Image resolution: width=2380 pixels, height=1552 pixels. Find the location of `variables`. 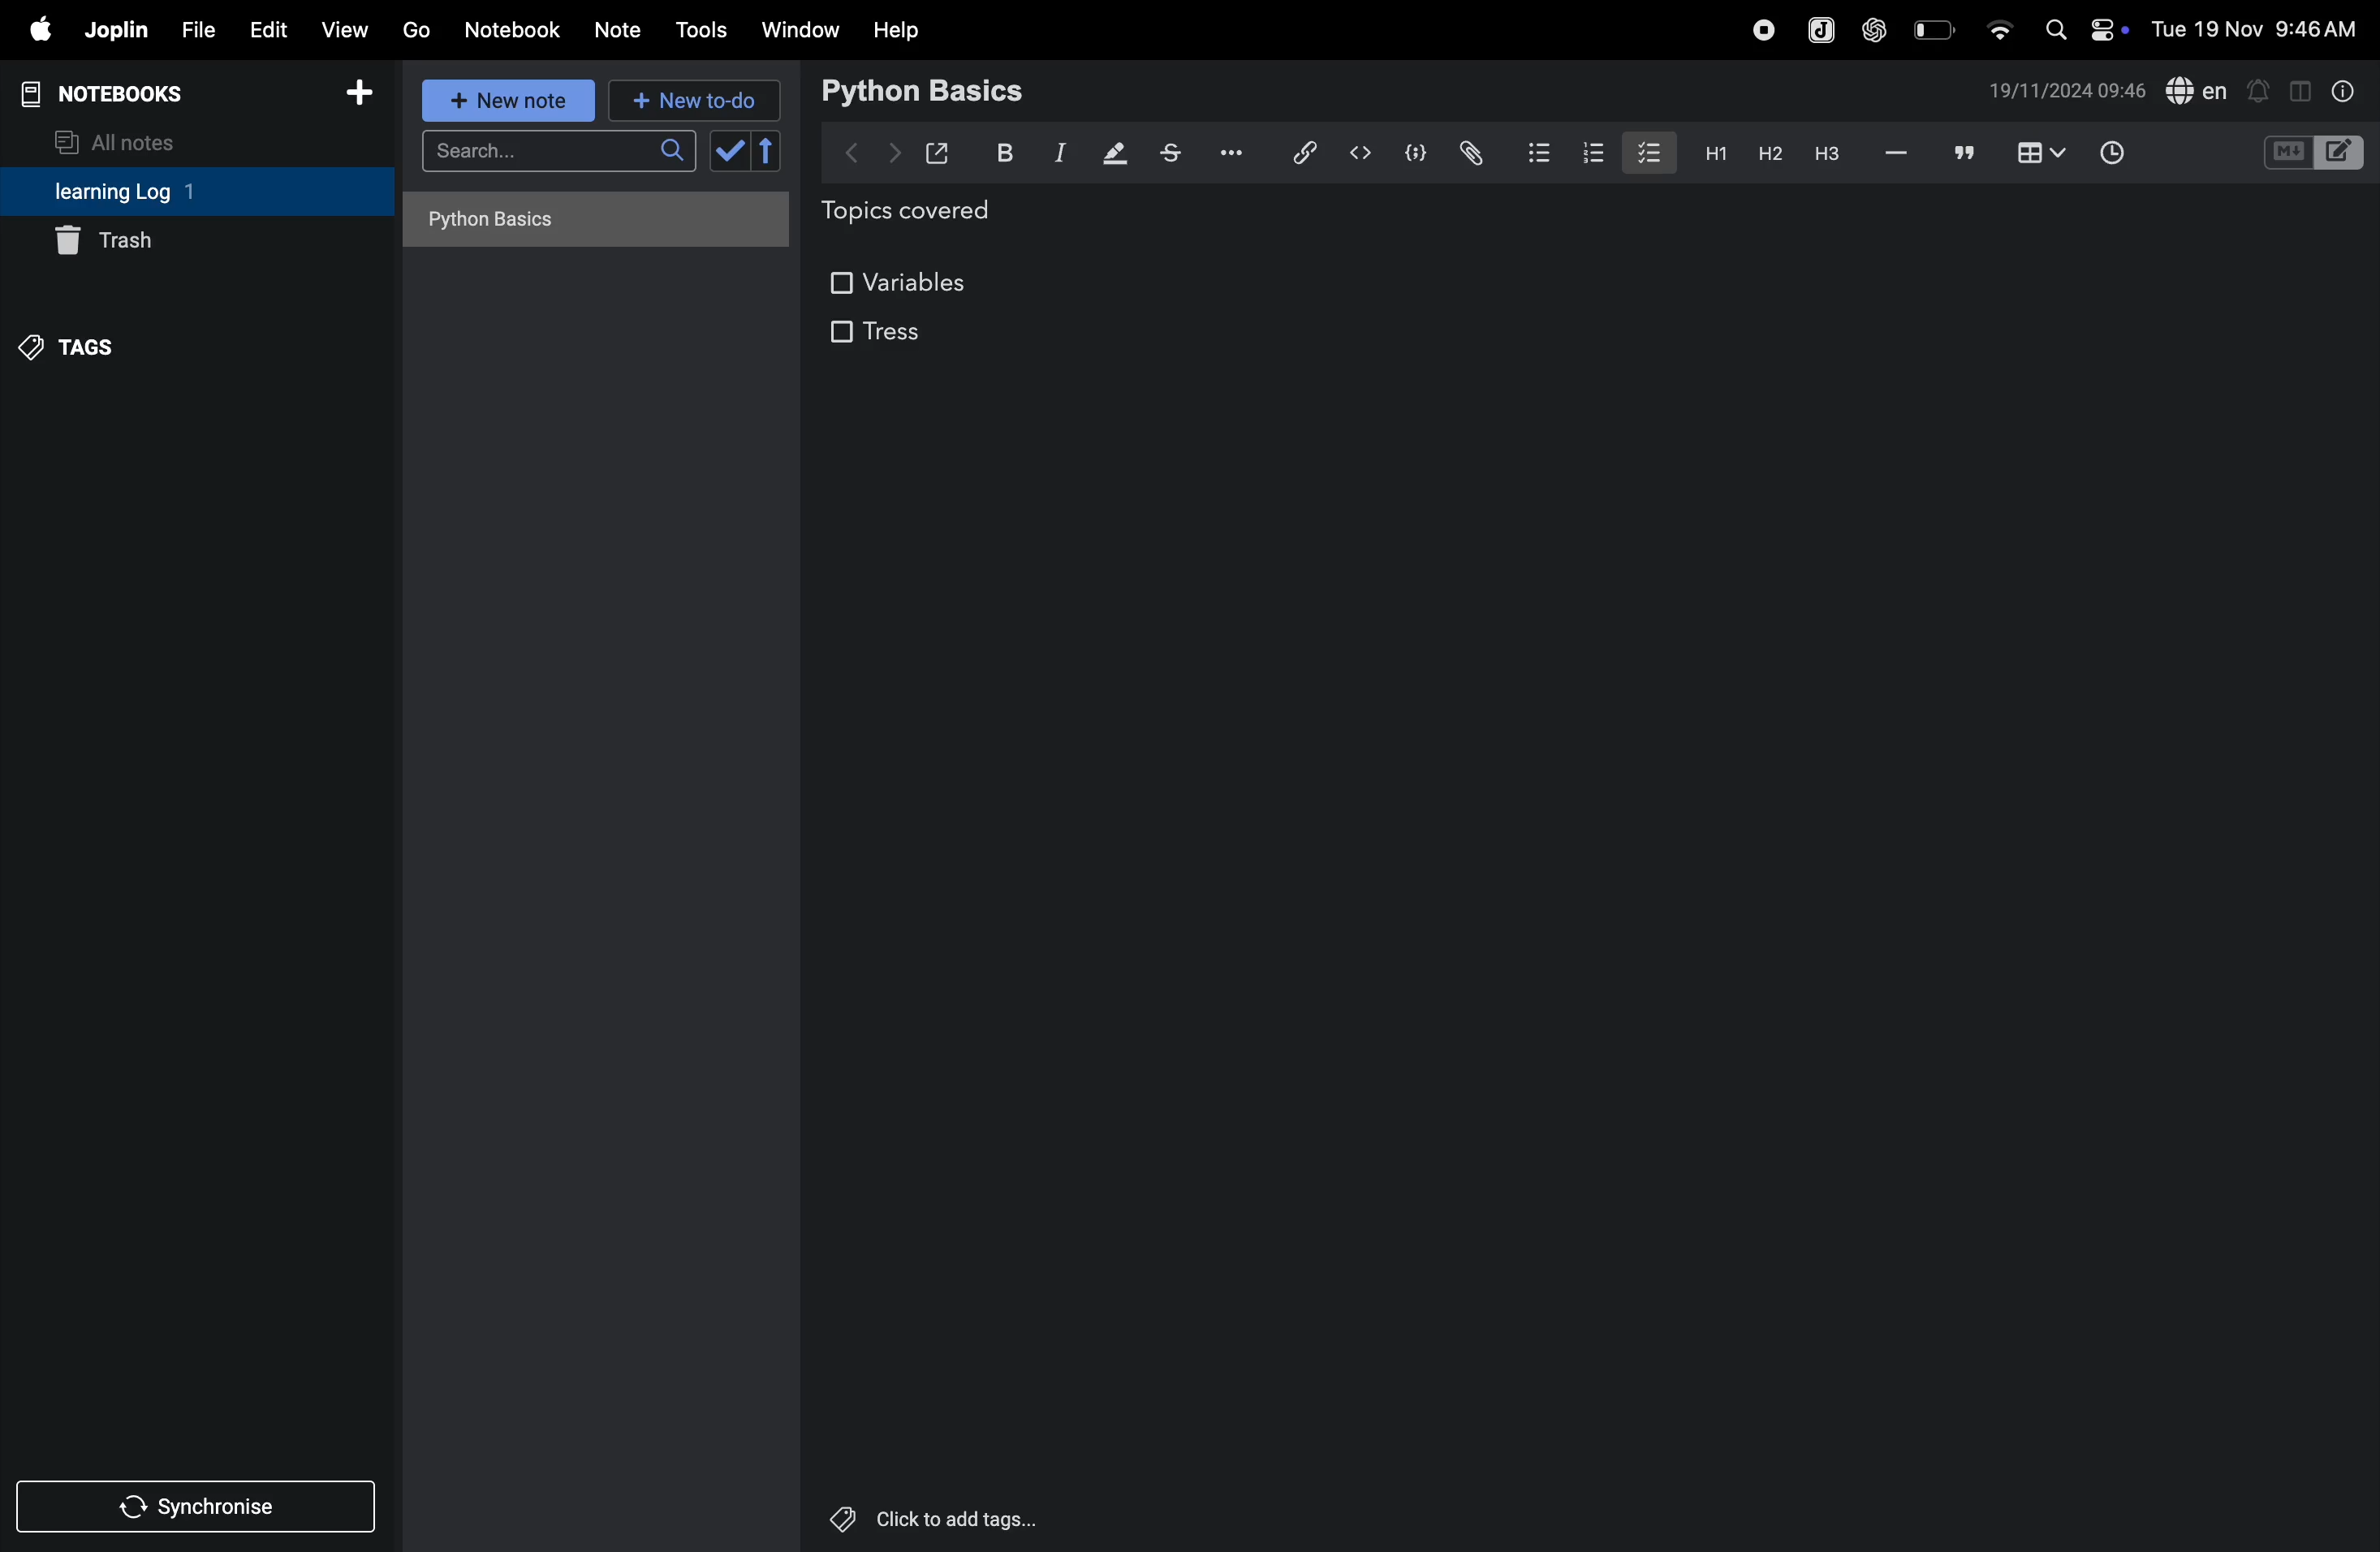

variables is located at coordinates (903, 277).